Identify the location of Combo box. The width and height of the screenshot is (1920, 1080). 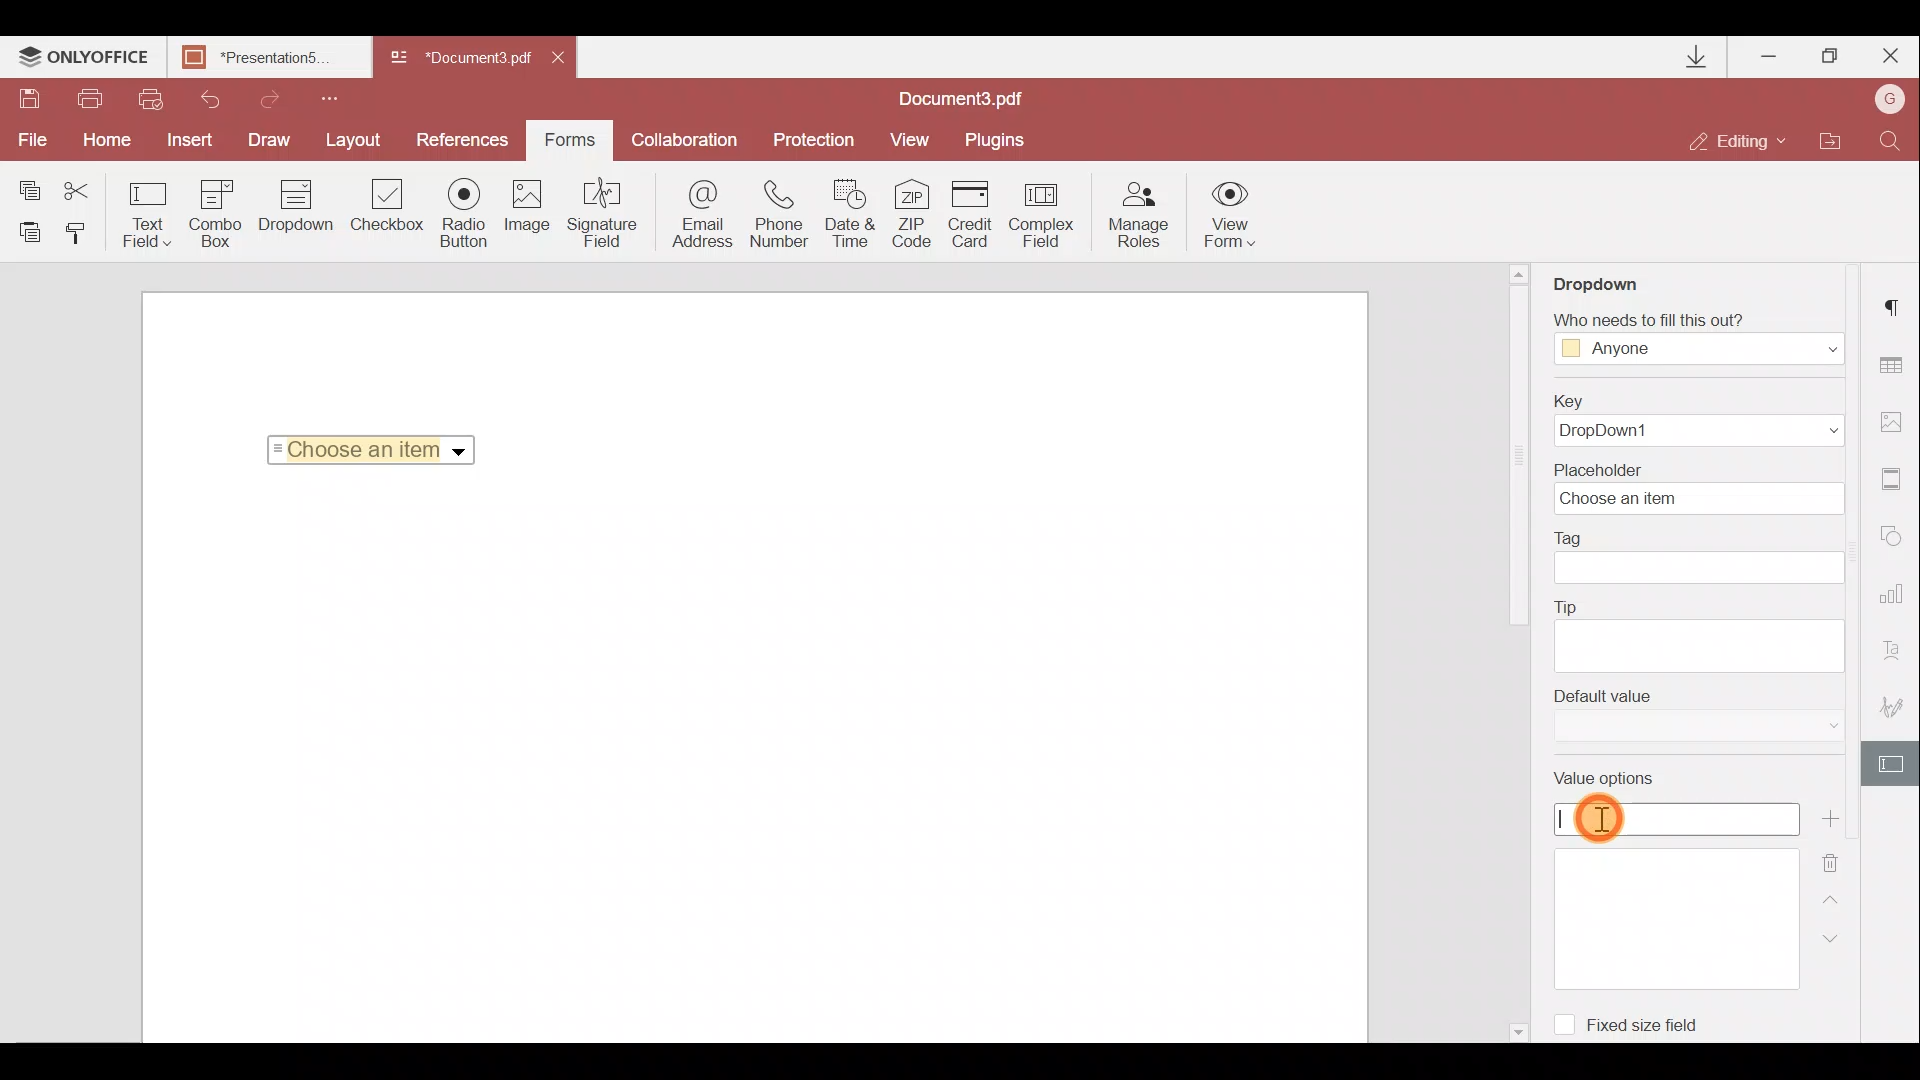
(216, 210).